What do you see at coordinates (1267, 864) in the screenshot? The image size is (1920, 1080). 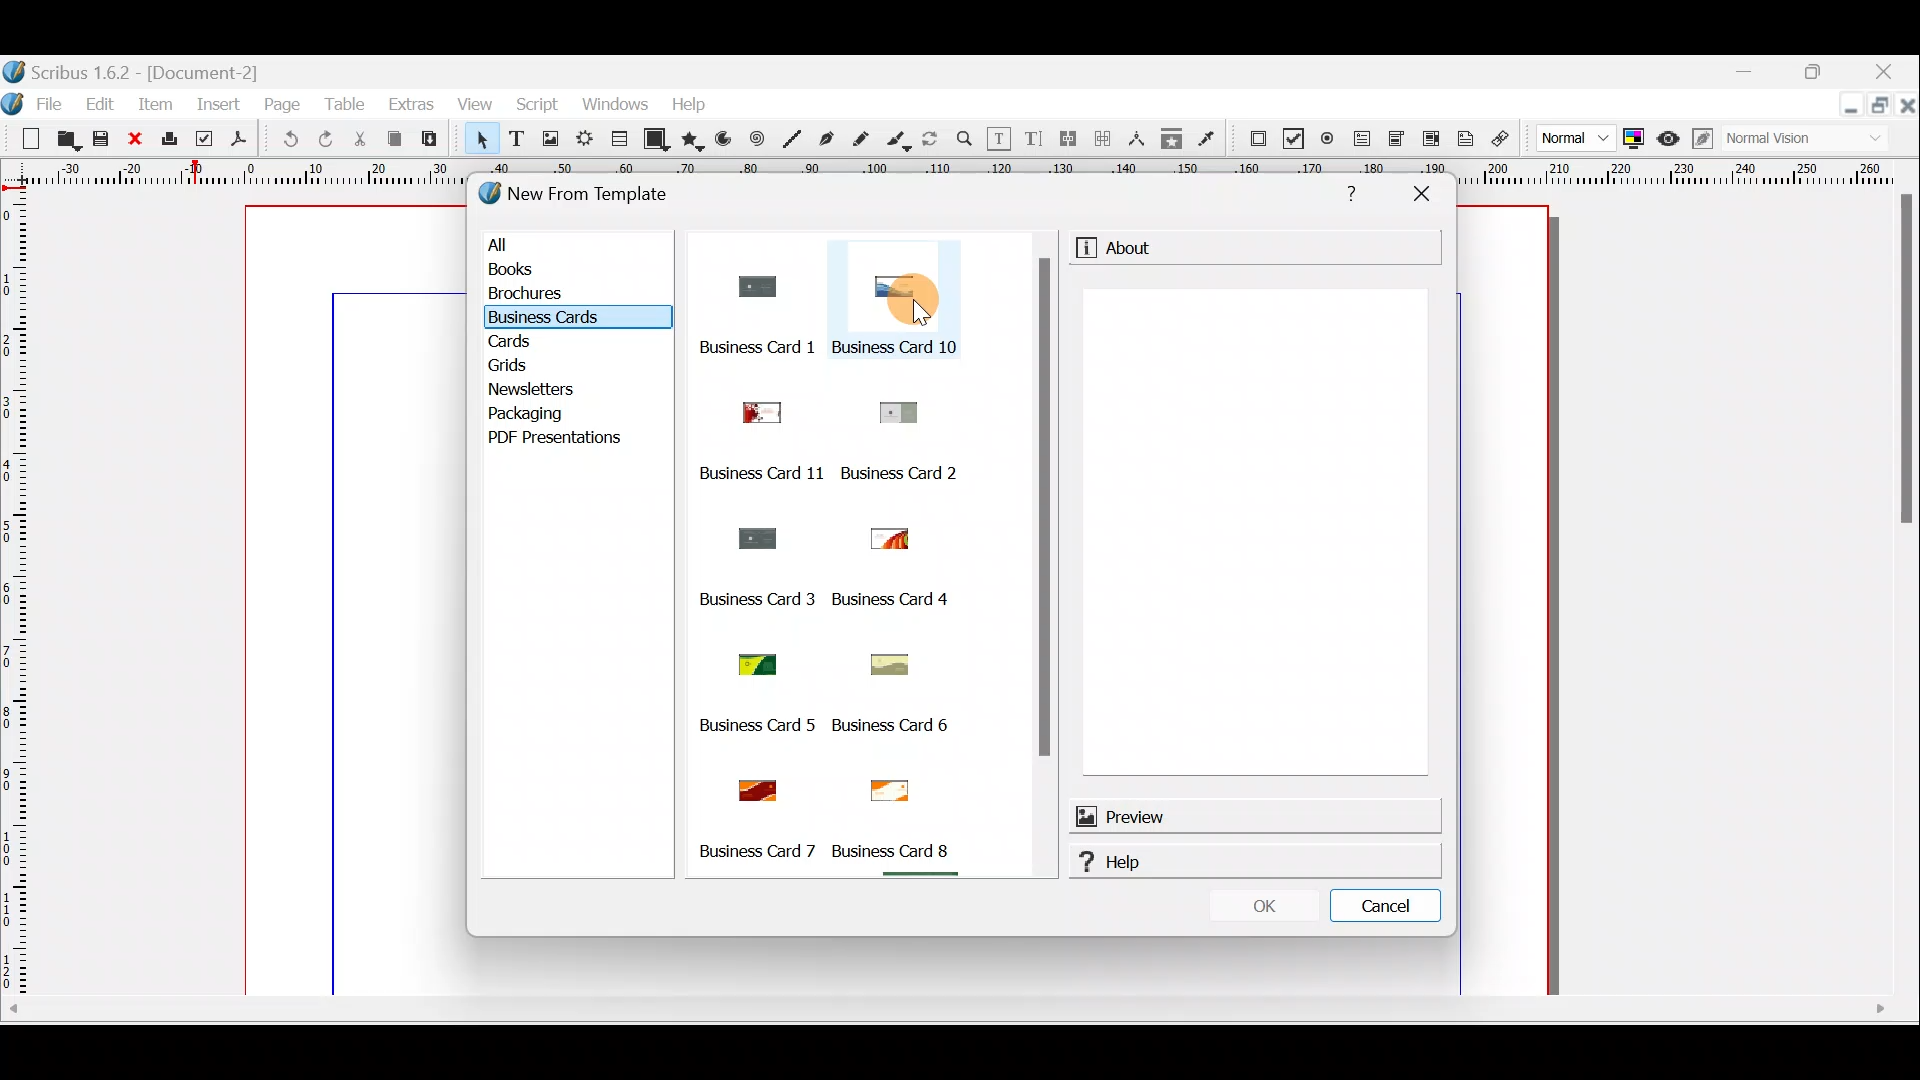 I see `Help` at bounding box center [1267, 864].